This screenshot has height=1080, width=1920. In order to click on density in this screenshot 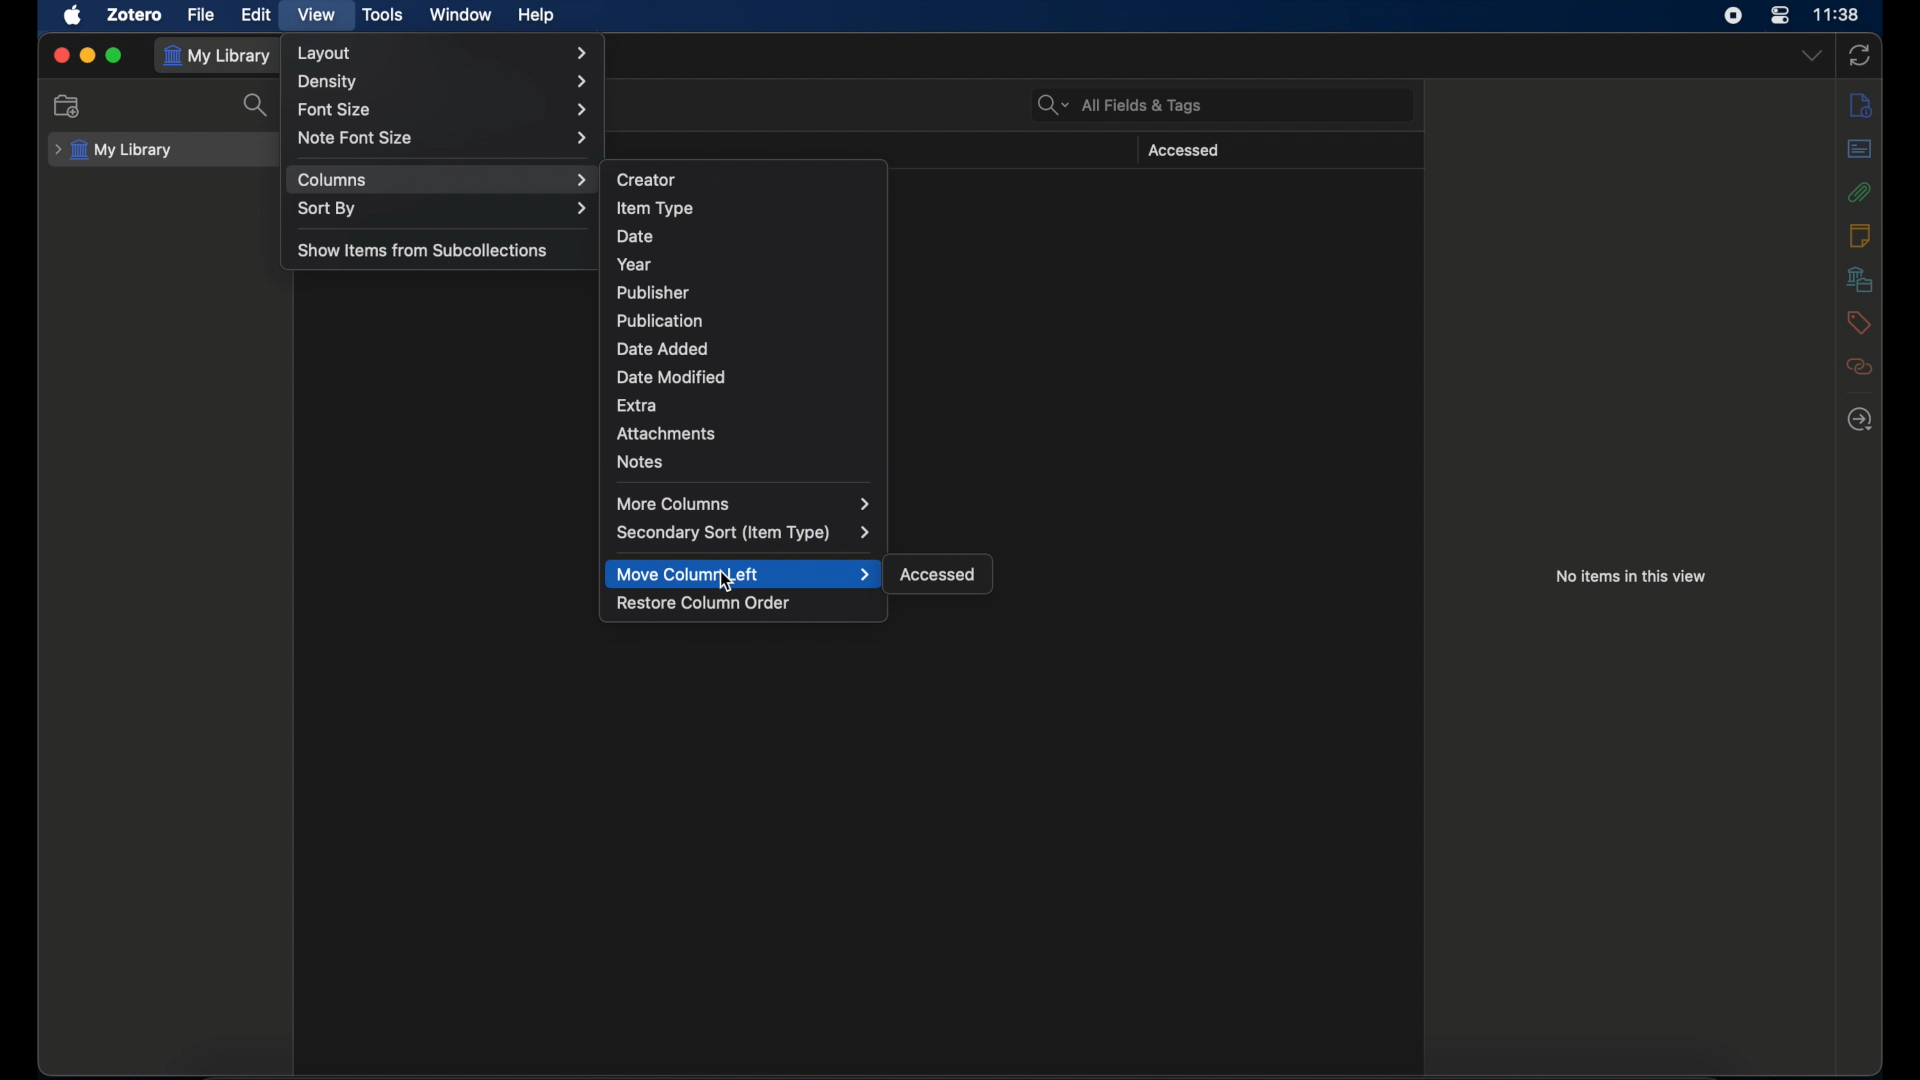, I will do `click(444, 82)`.